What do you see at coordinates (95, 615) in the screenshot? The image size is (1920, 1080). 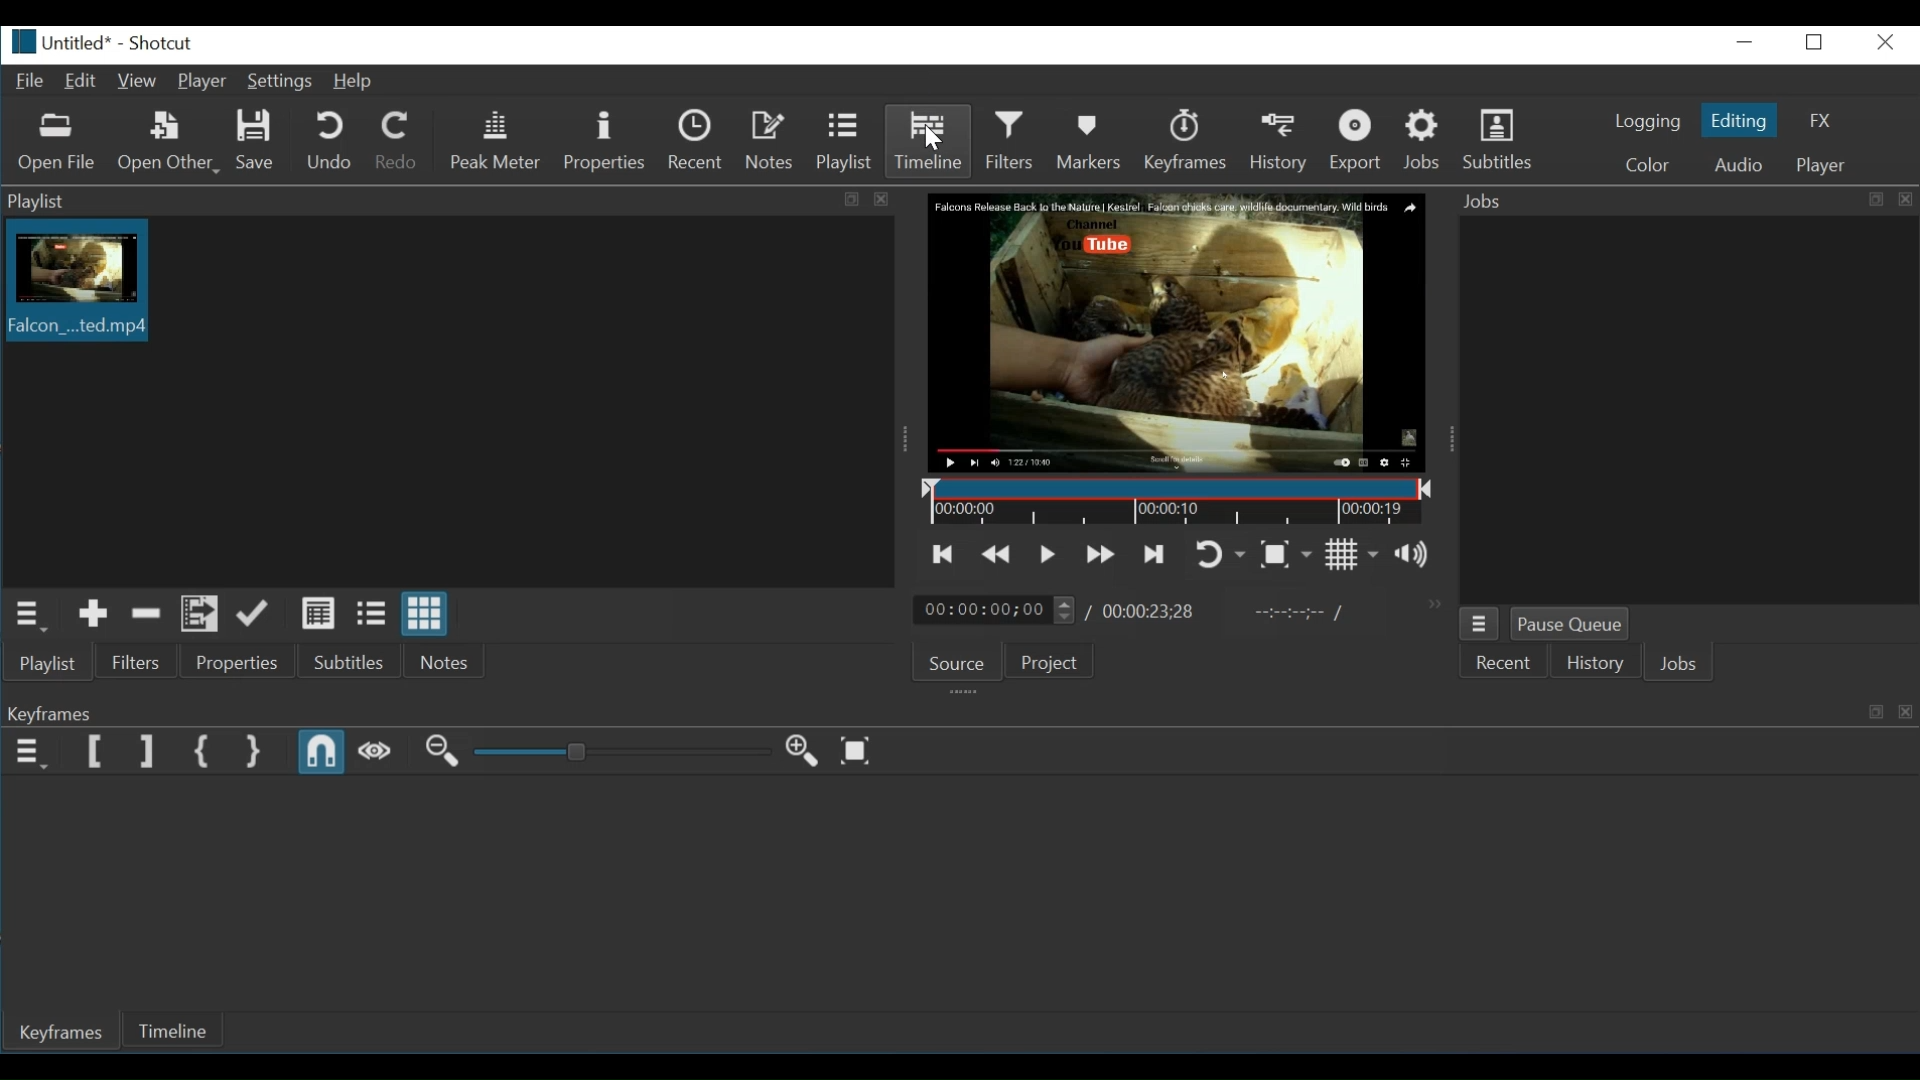 I see `Add the source to the playlist` at bounding box center [95, 615].